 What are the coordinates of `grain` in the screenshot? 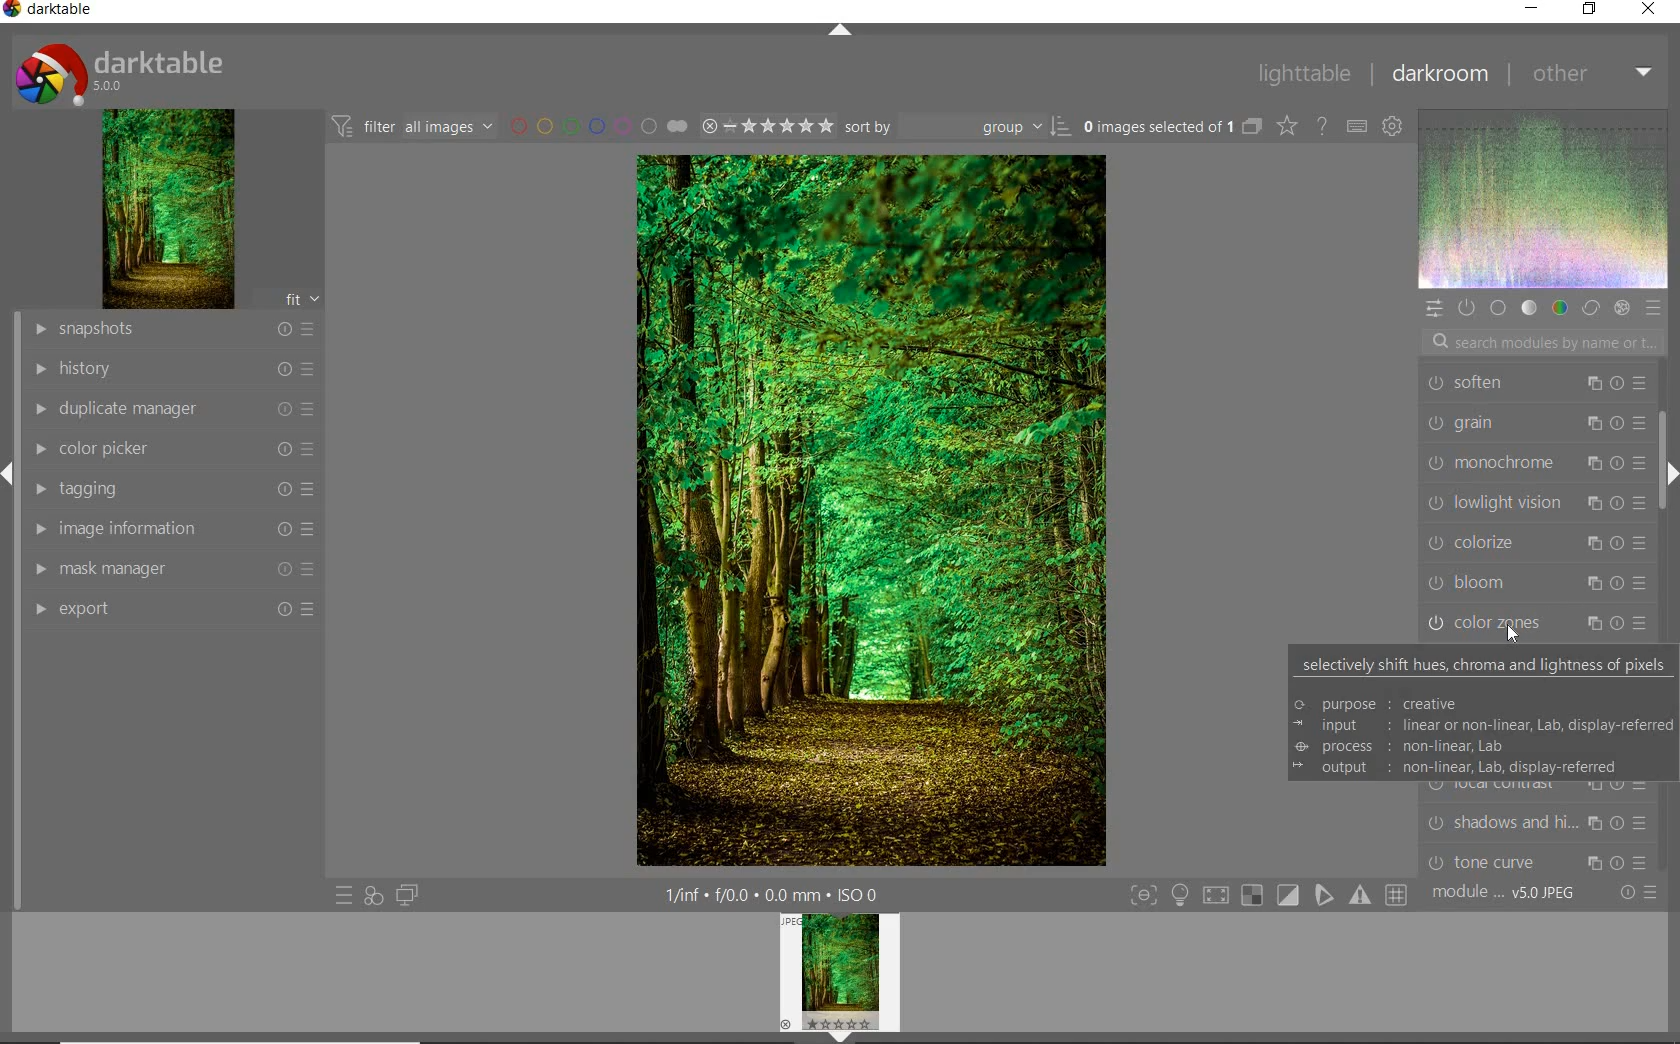 It's located at (1535, 423).